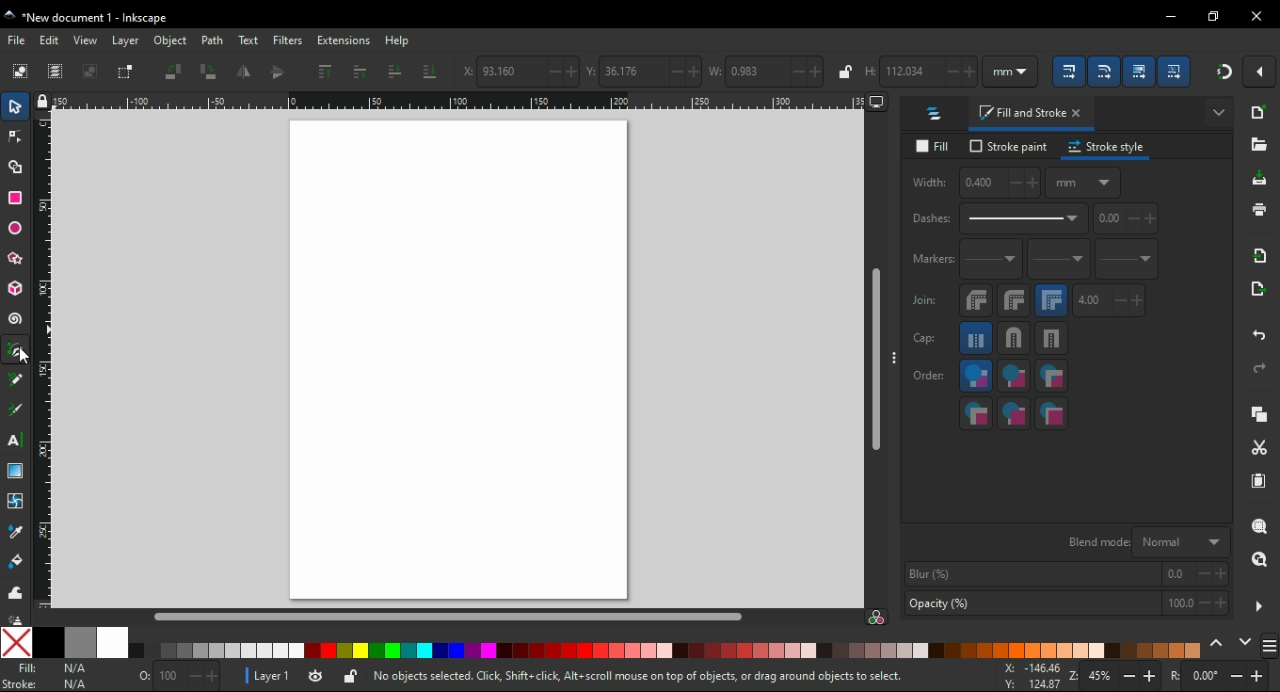 The height and width of the screenshot is (692, 1280). Describe the element at coordinates (250, 41) in the screenshot. I see `text` at that location.